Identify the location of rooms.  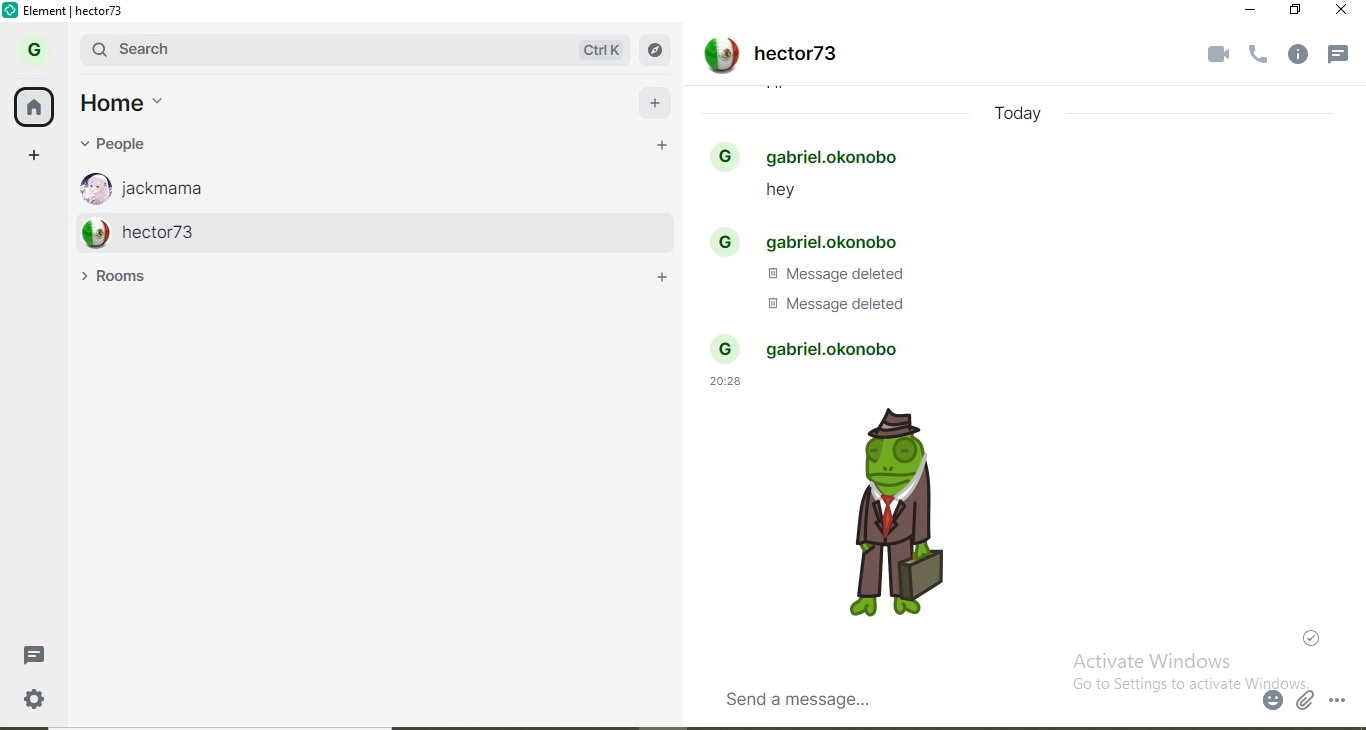
(124, 277).